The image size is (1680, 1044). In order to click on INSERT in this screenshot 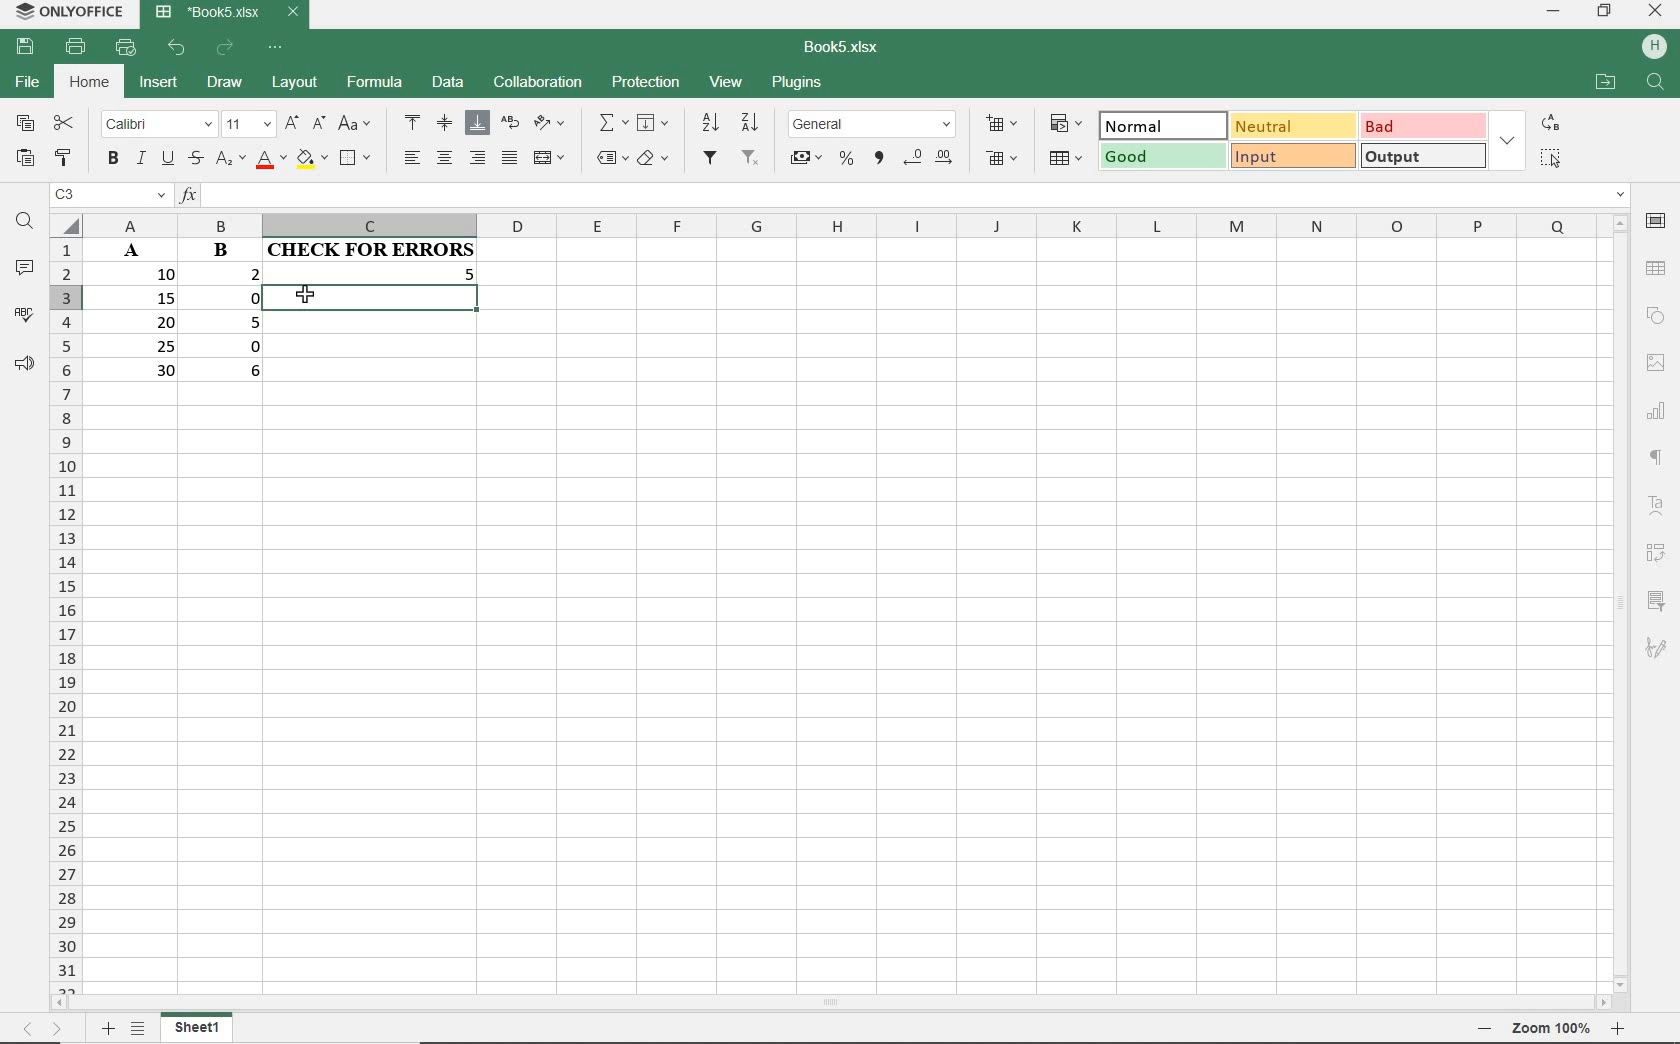, I will do `click(157, 82)`.